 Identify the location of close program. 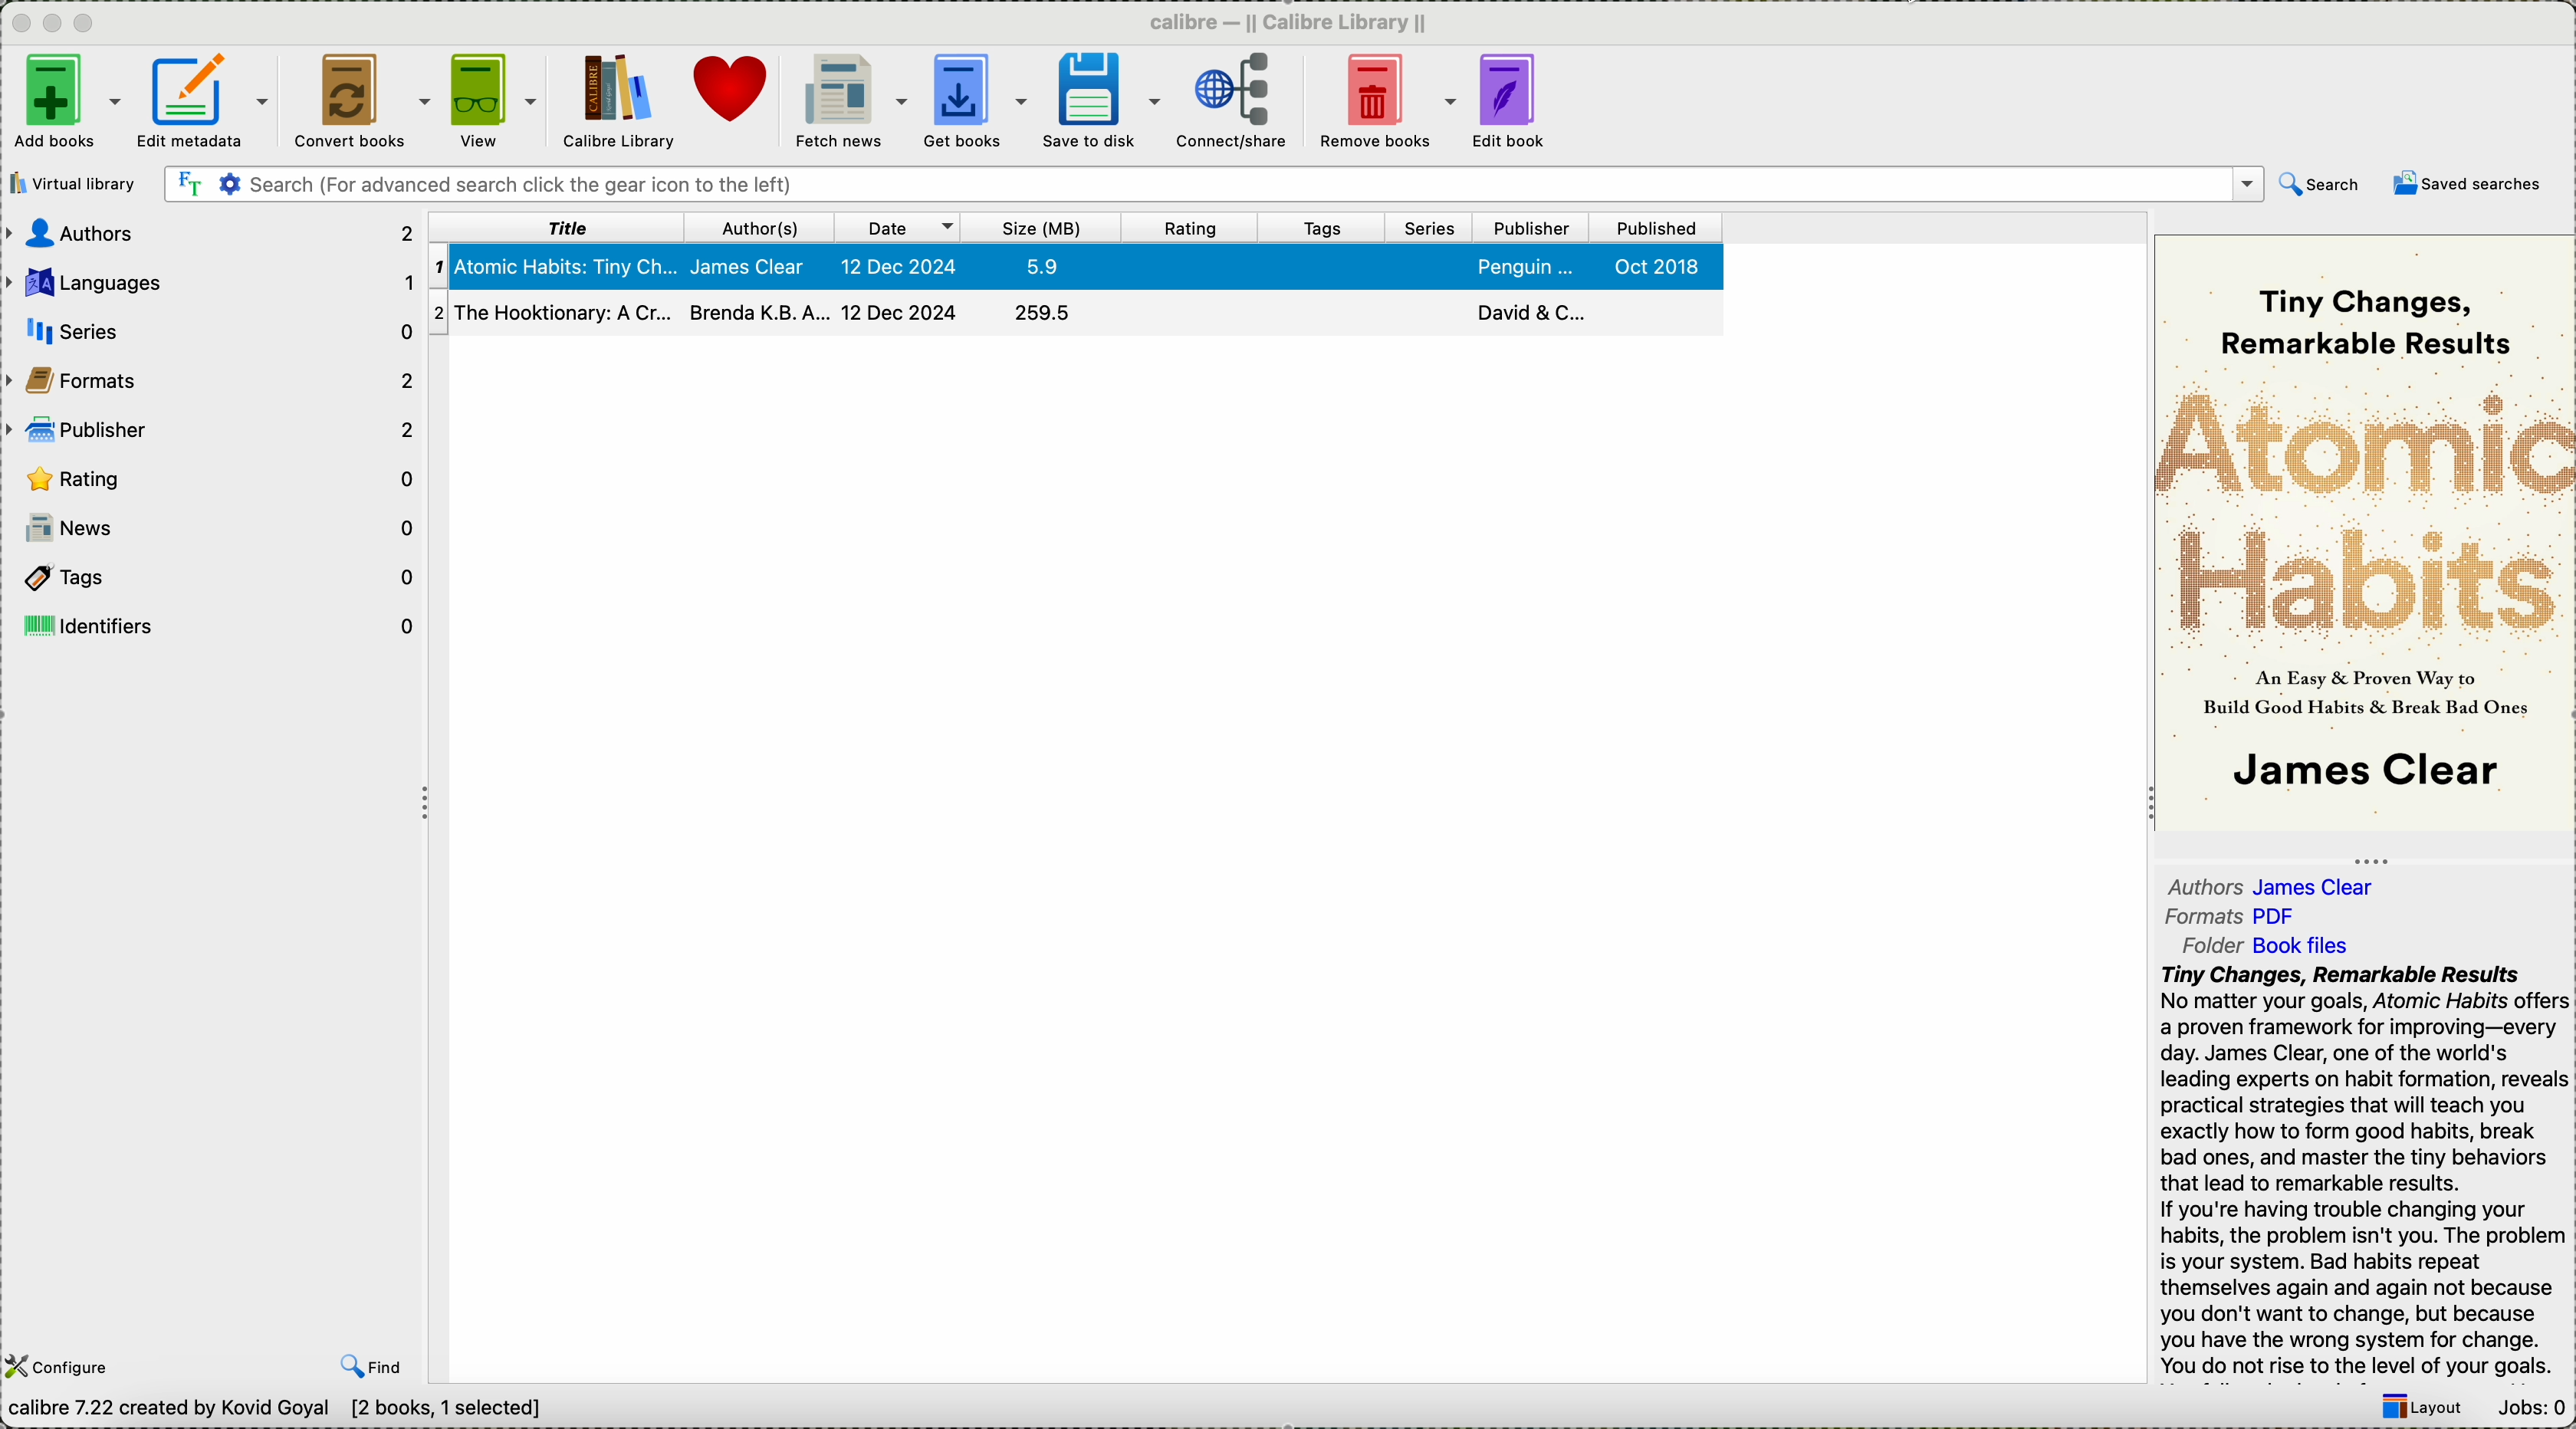
(16, 21).